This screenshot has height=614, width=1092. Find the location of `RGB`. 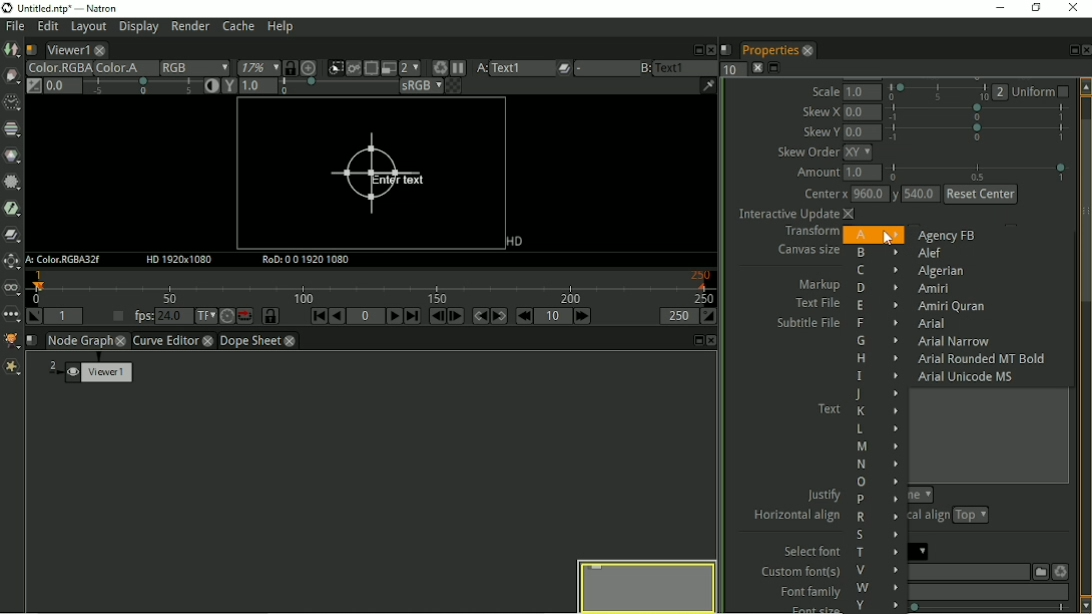

RGB is located at coordinates (194, 68).